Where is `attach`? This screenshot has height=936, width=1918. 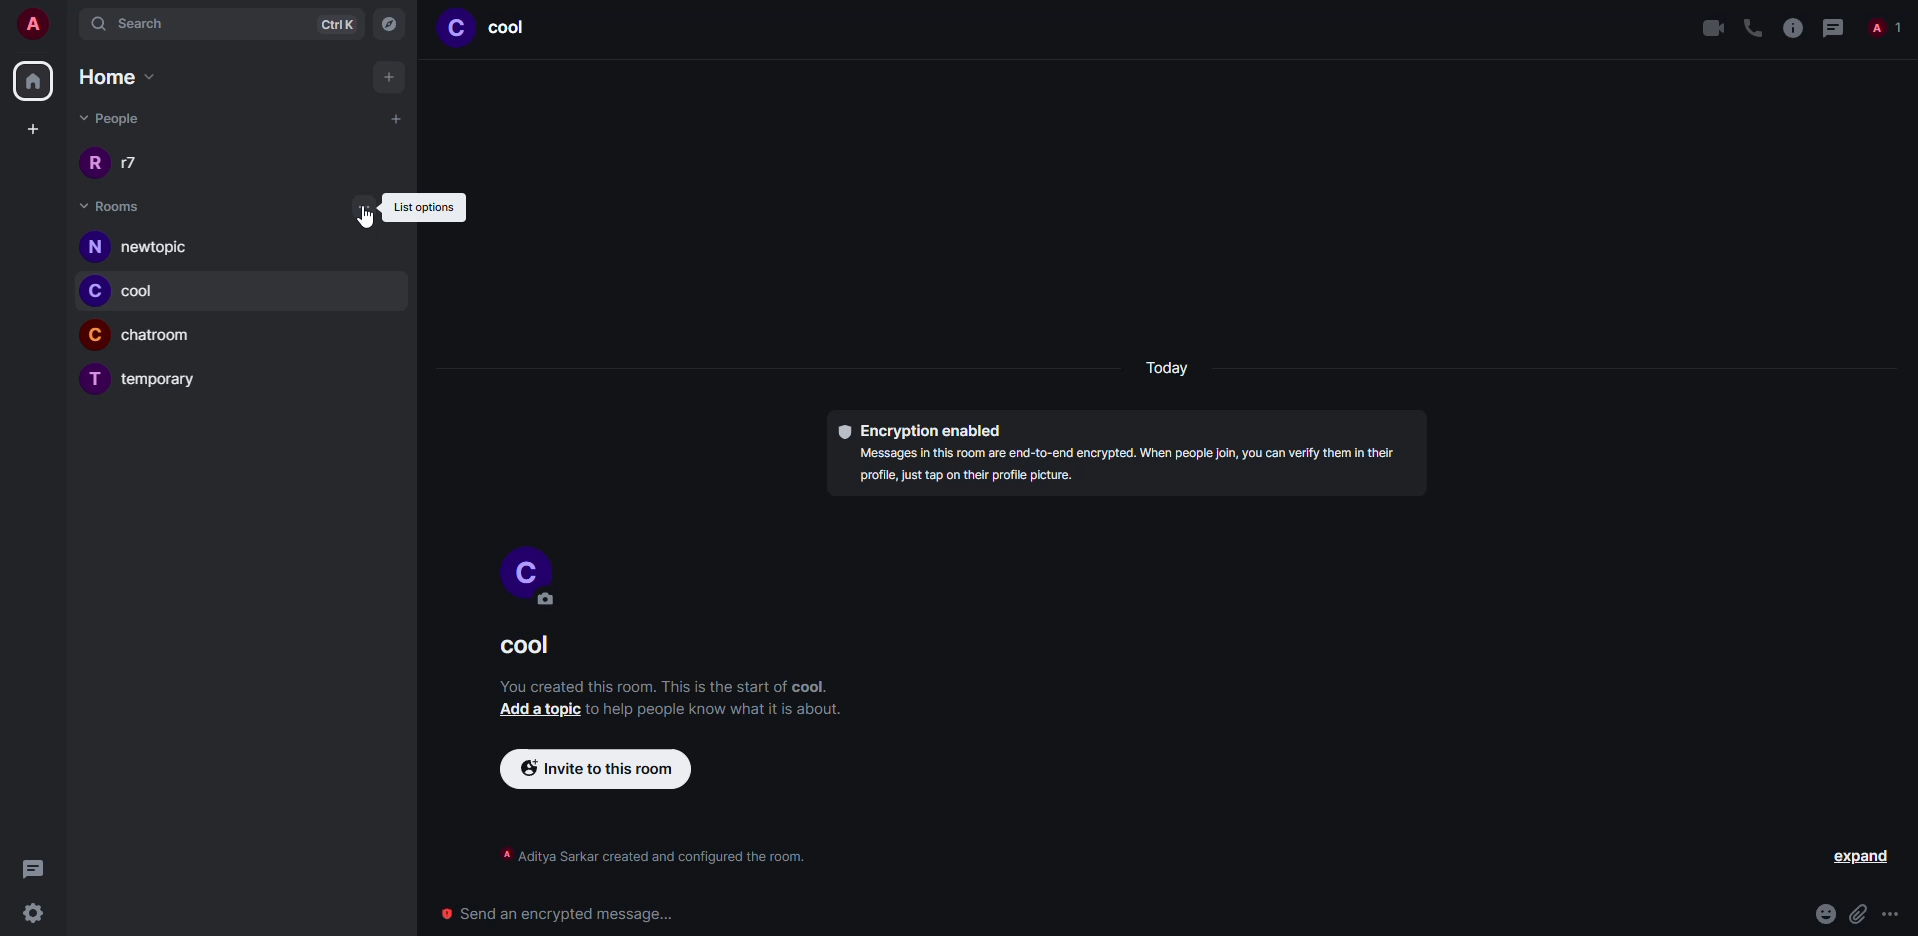
attach is located at coordinates (1859, 914).